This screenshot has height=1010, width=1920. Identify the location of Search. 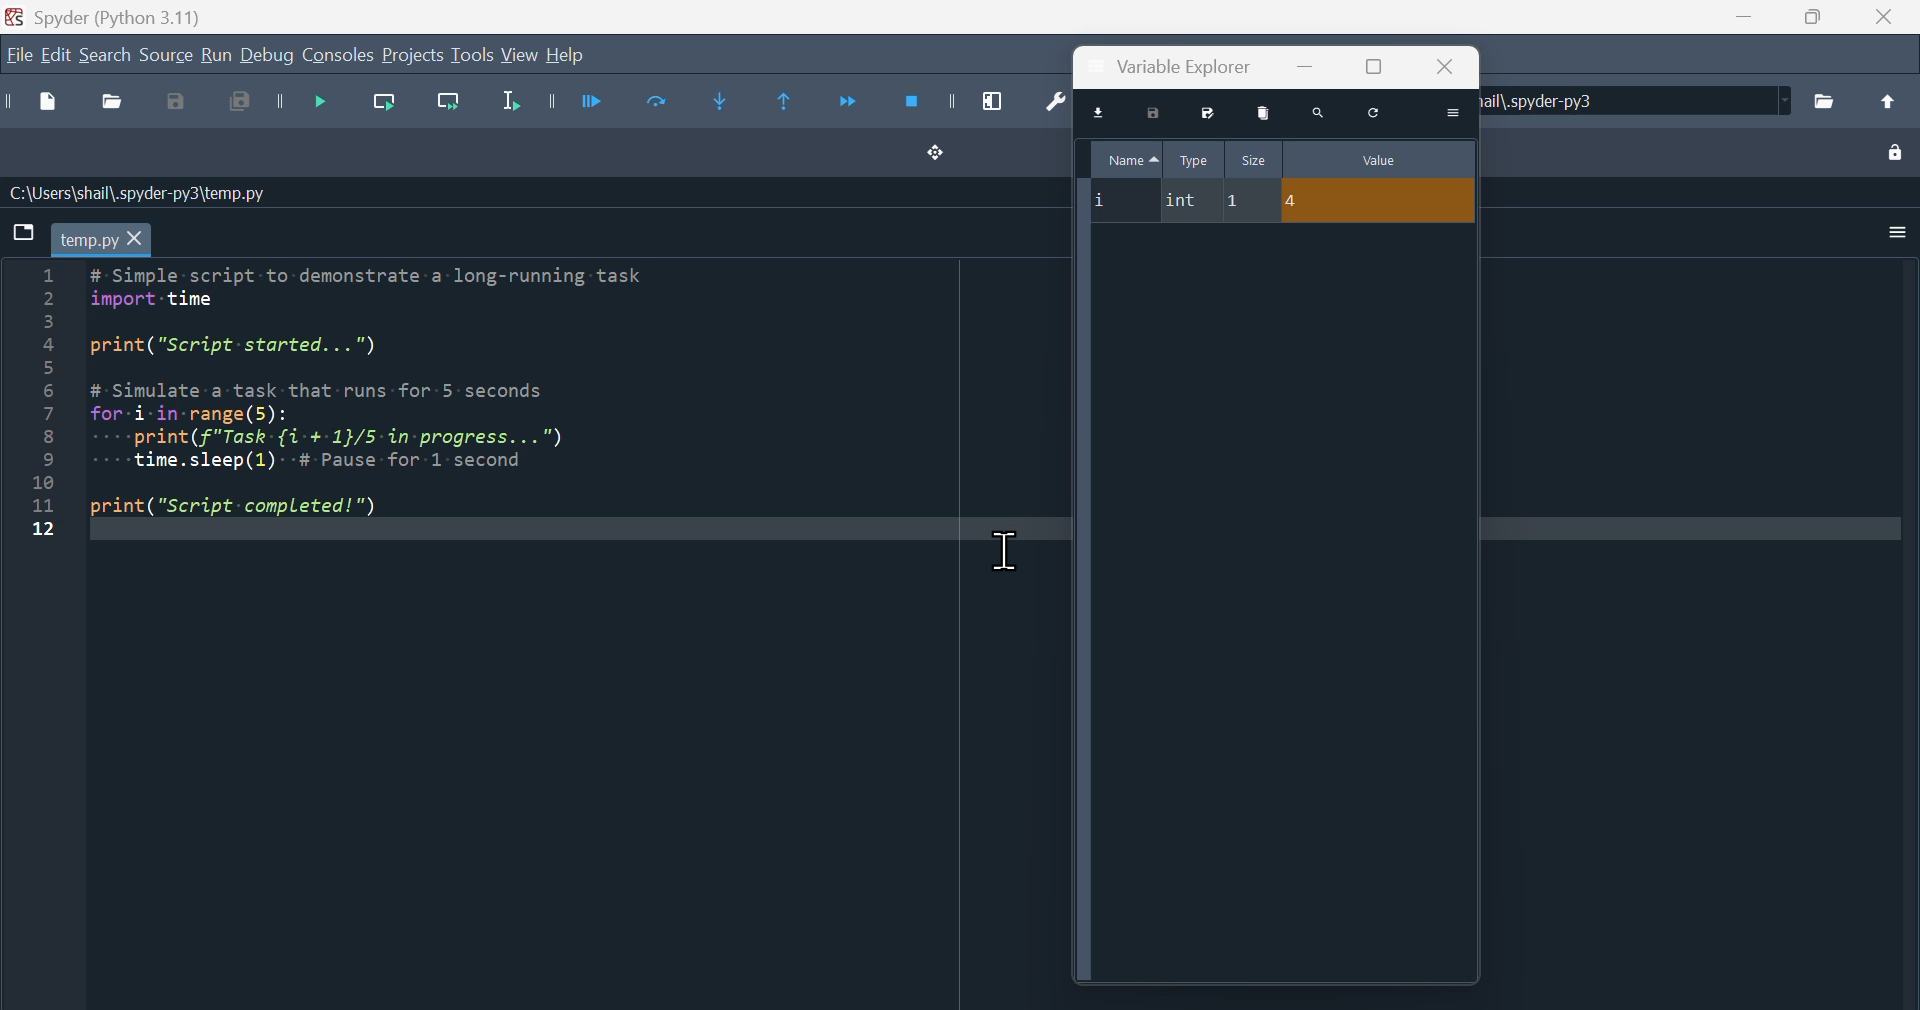
(106, 57).